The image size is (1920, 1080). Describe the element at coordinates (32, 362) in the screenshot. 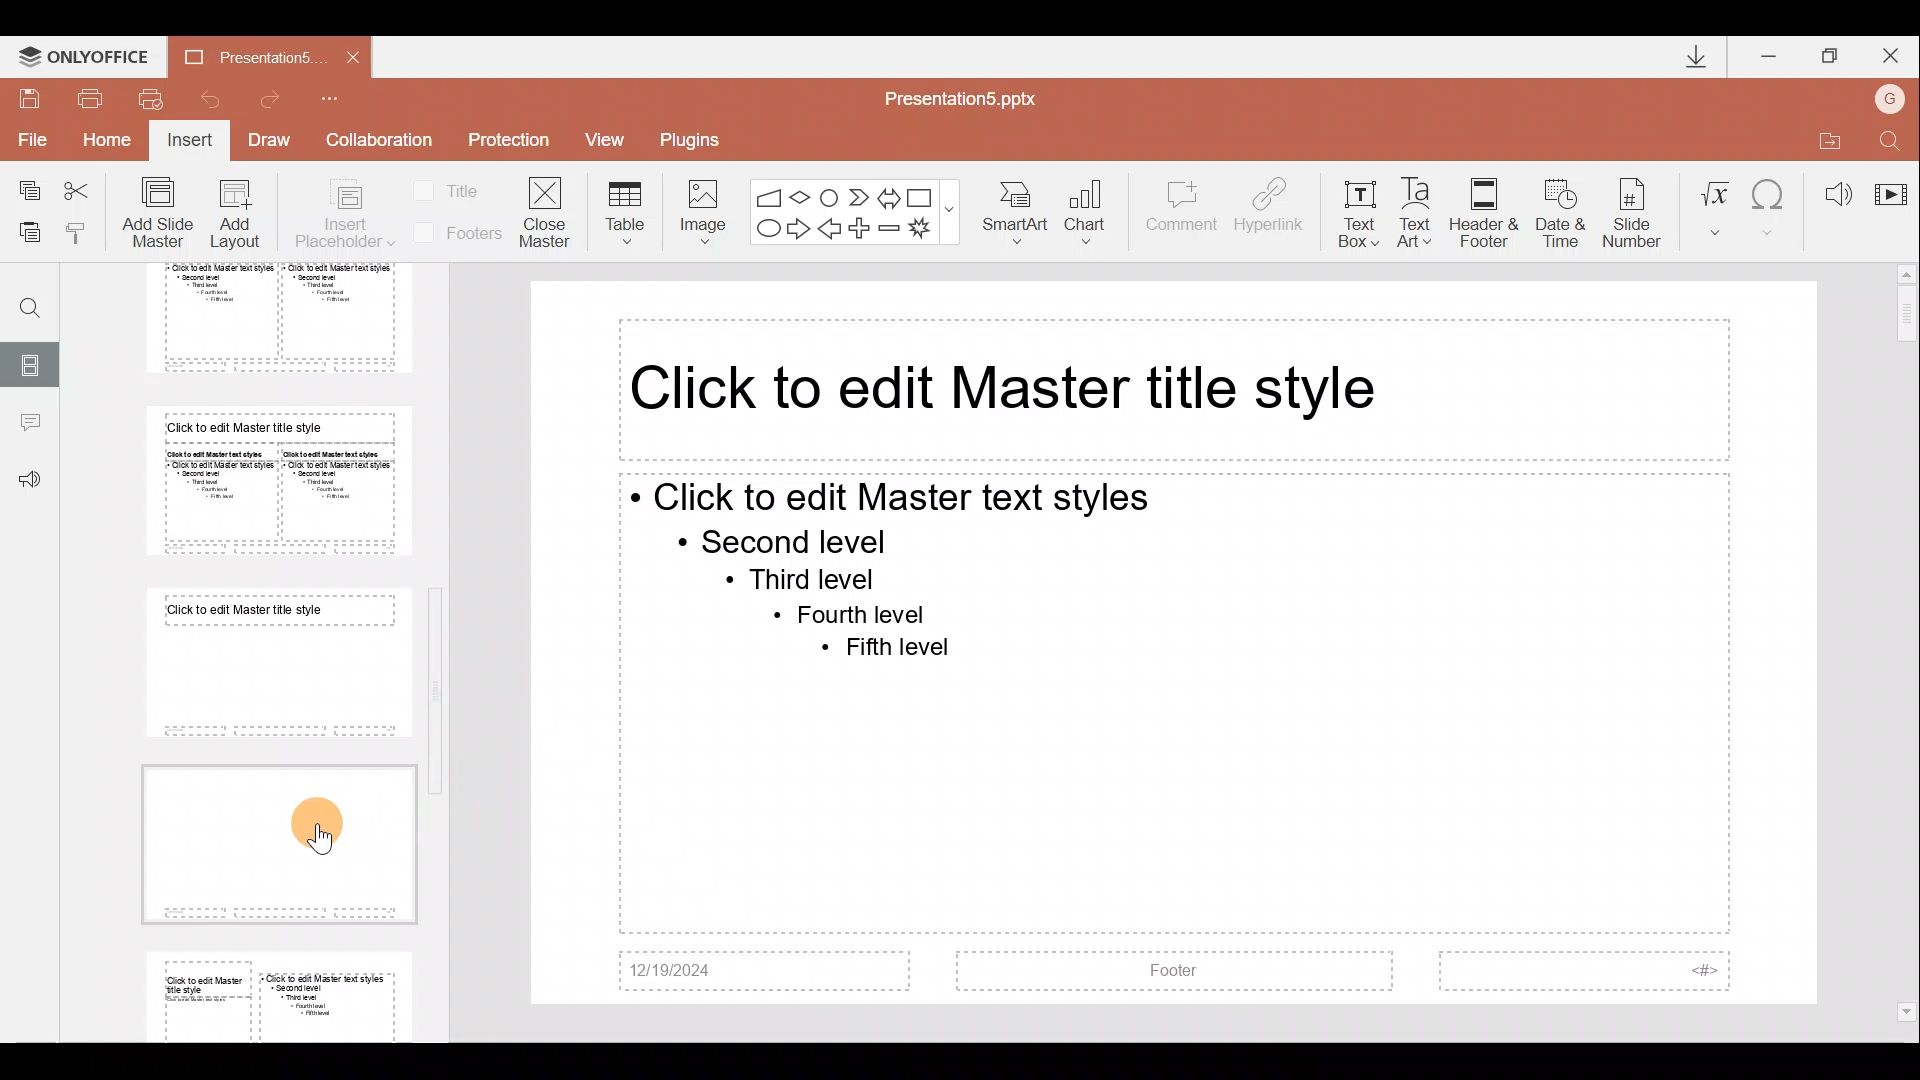

I see `Slides` at that location.